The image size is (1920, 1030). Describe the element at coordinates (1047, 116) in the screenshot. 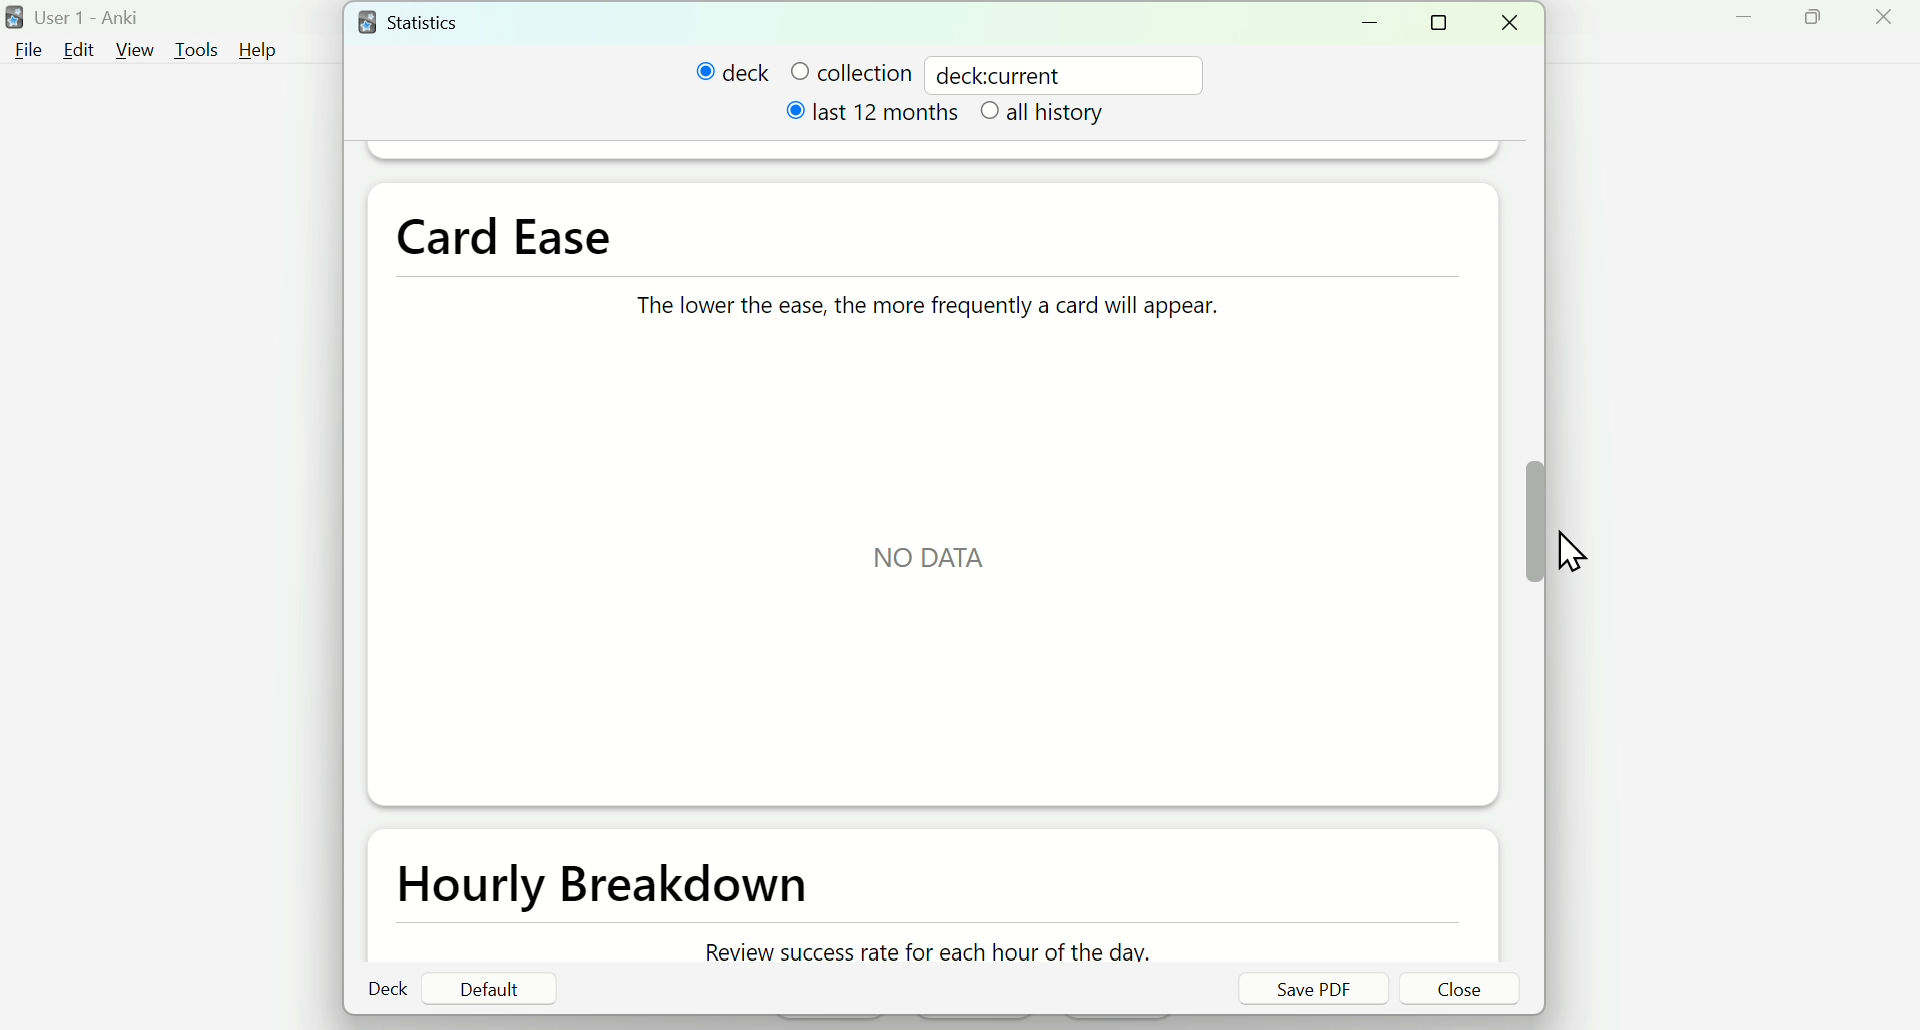

I see `all history` at that location.